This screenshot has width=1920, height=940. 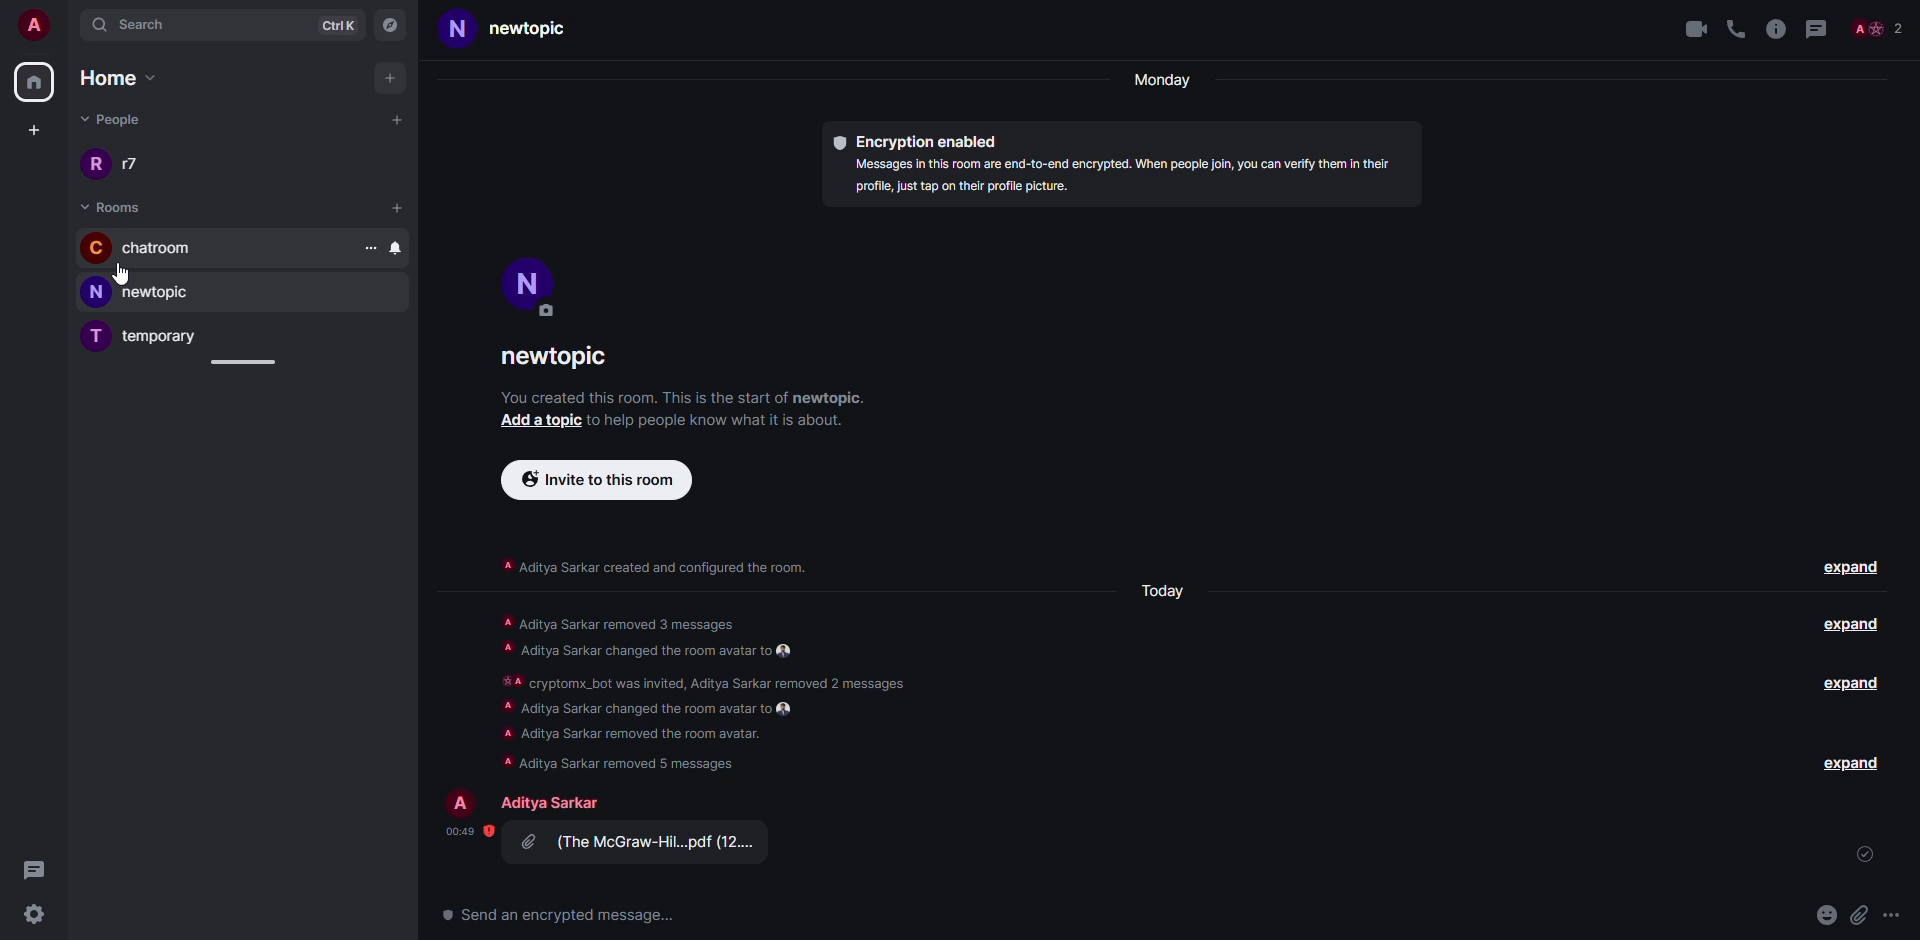 What do you see at coordinates (1845, 682) in the screenshot?
I see `expand` at bounding box center [1845, 682].